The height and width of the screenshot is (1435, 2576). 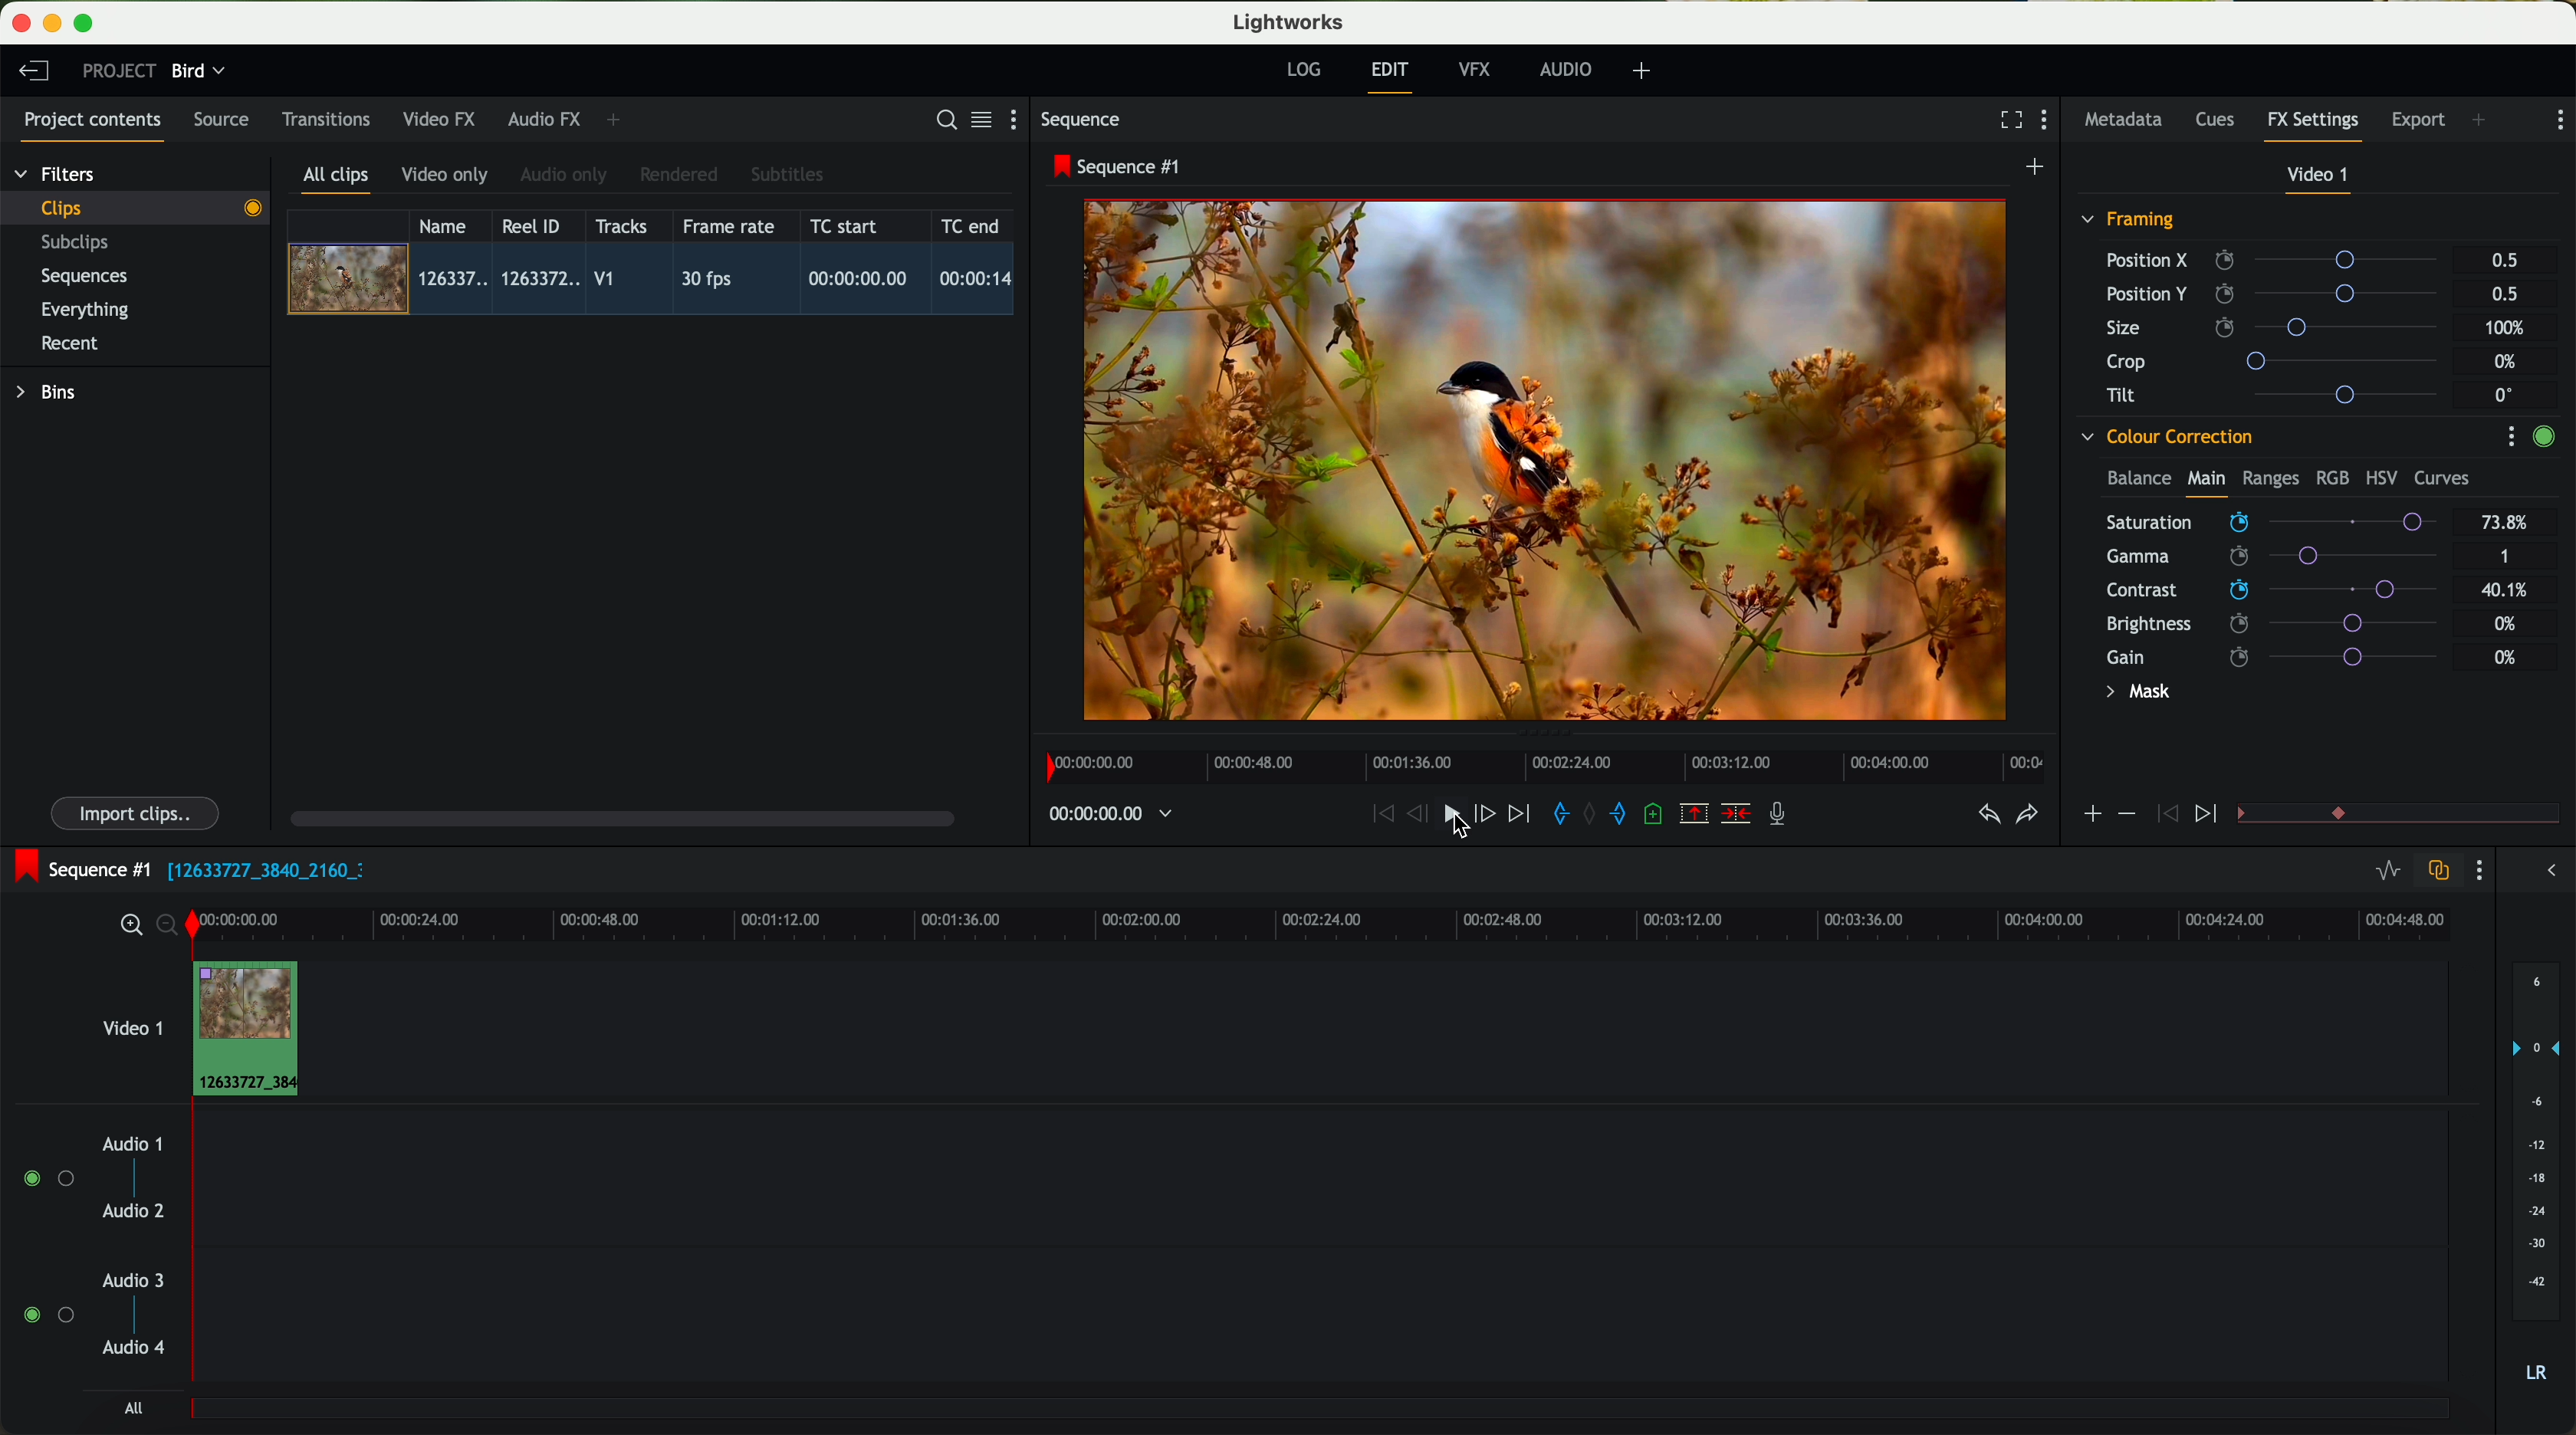 What do you see at coordinates (1549, 460) in the screenshot?
I see `applied effect` at bounding box center [1549, 460].